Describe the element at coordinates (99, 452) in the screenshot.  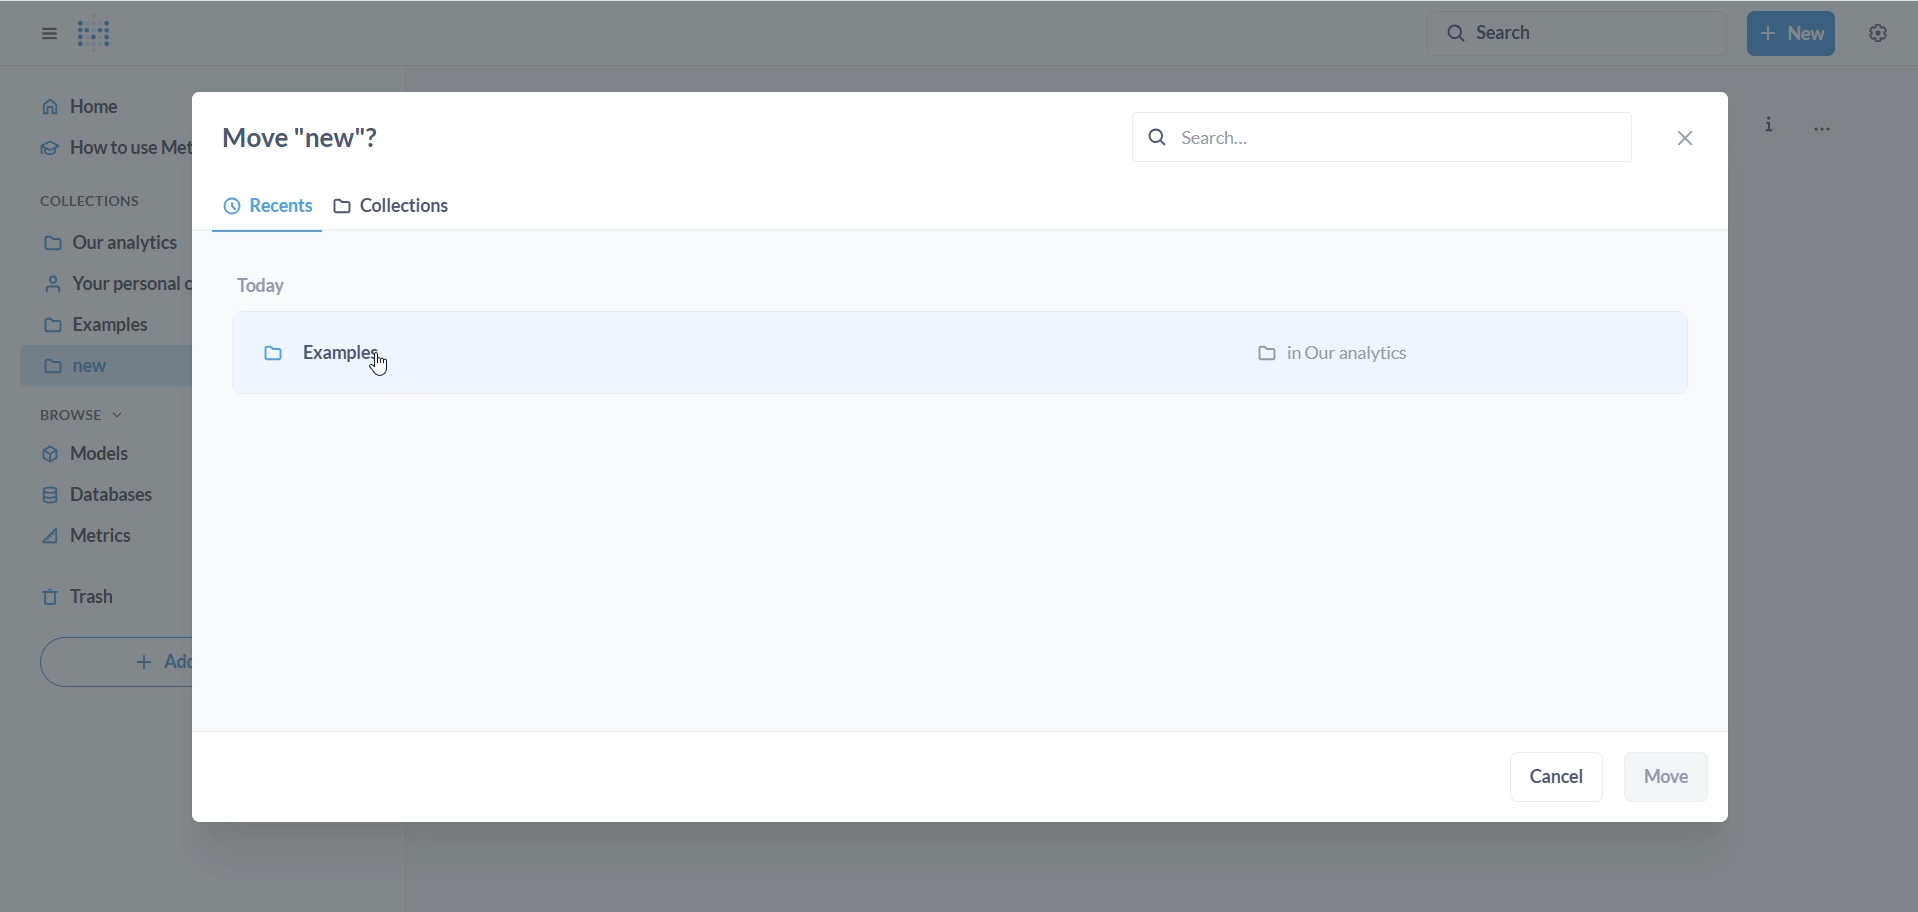
I see `models` at that location.